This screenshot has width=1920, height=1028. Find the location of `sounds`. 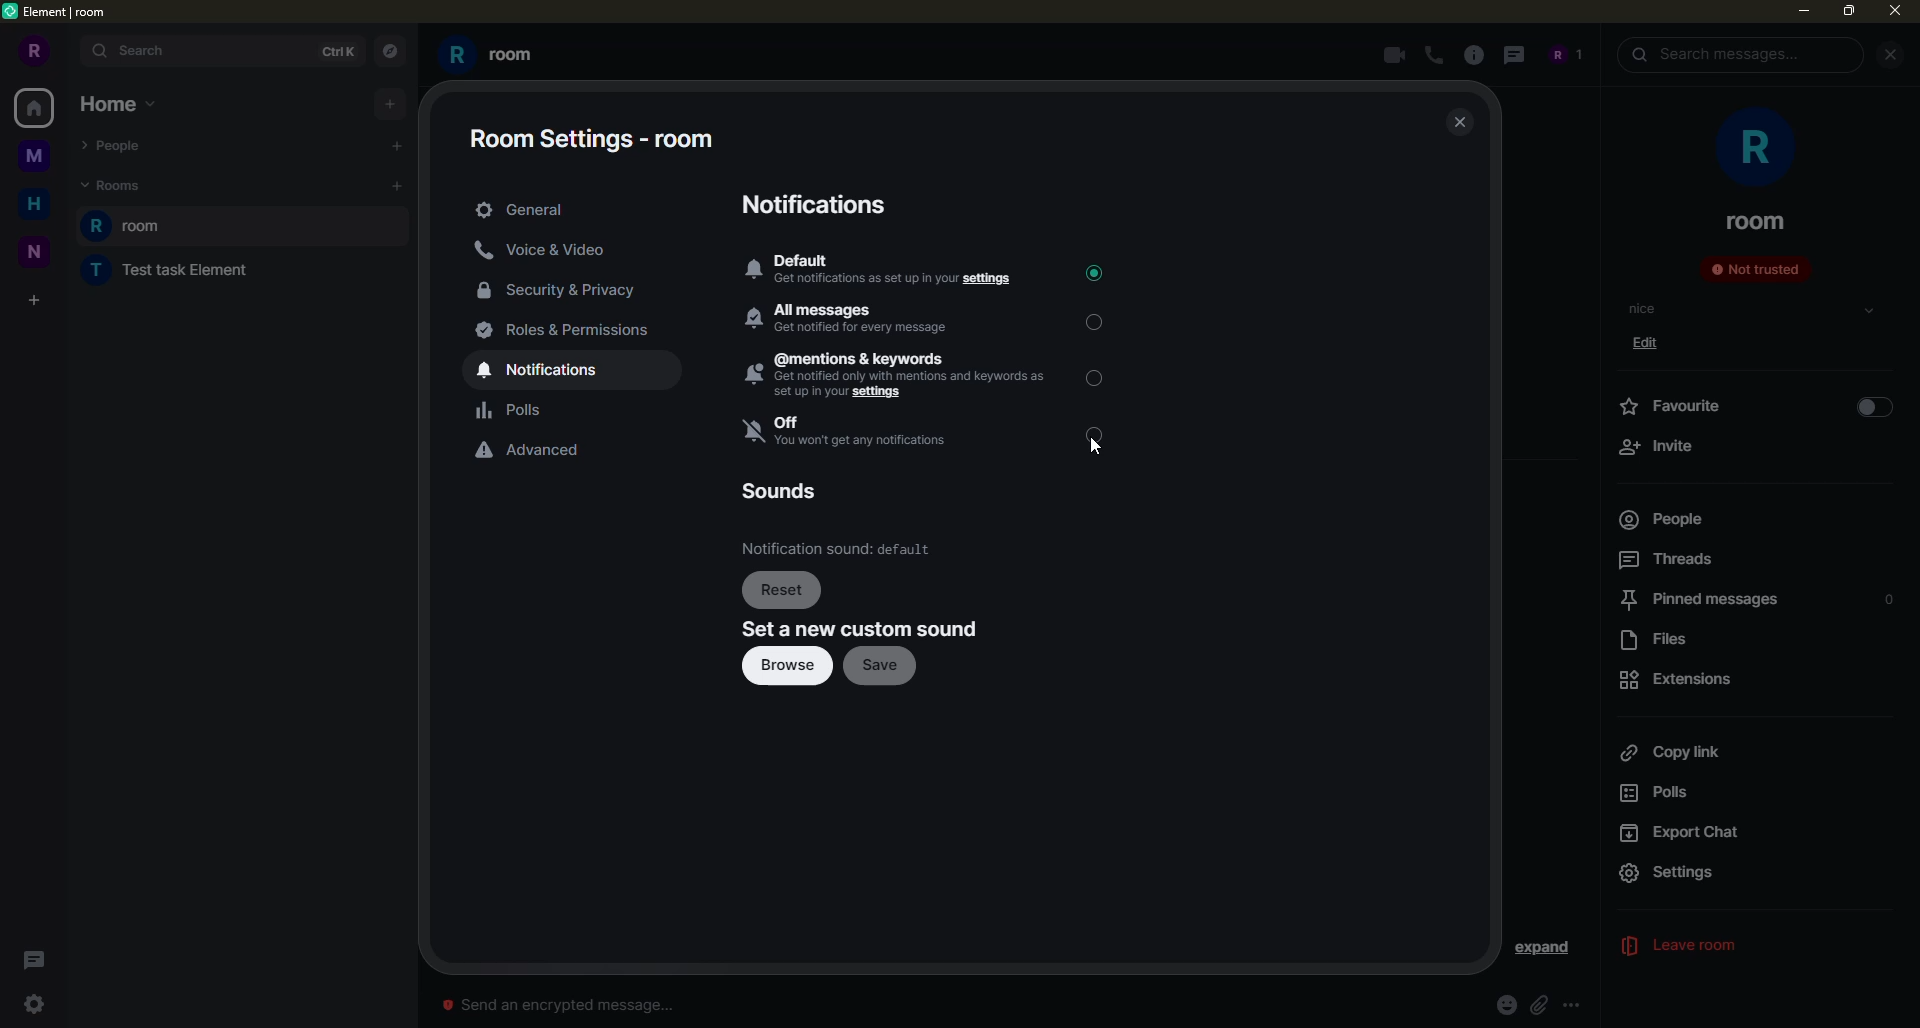

sounds is located at coordinates (777, 491).